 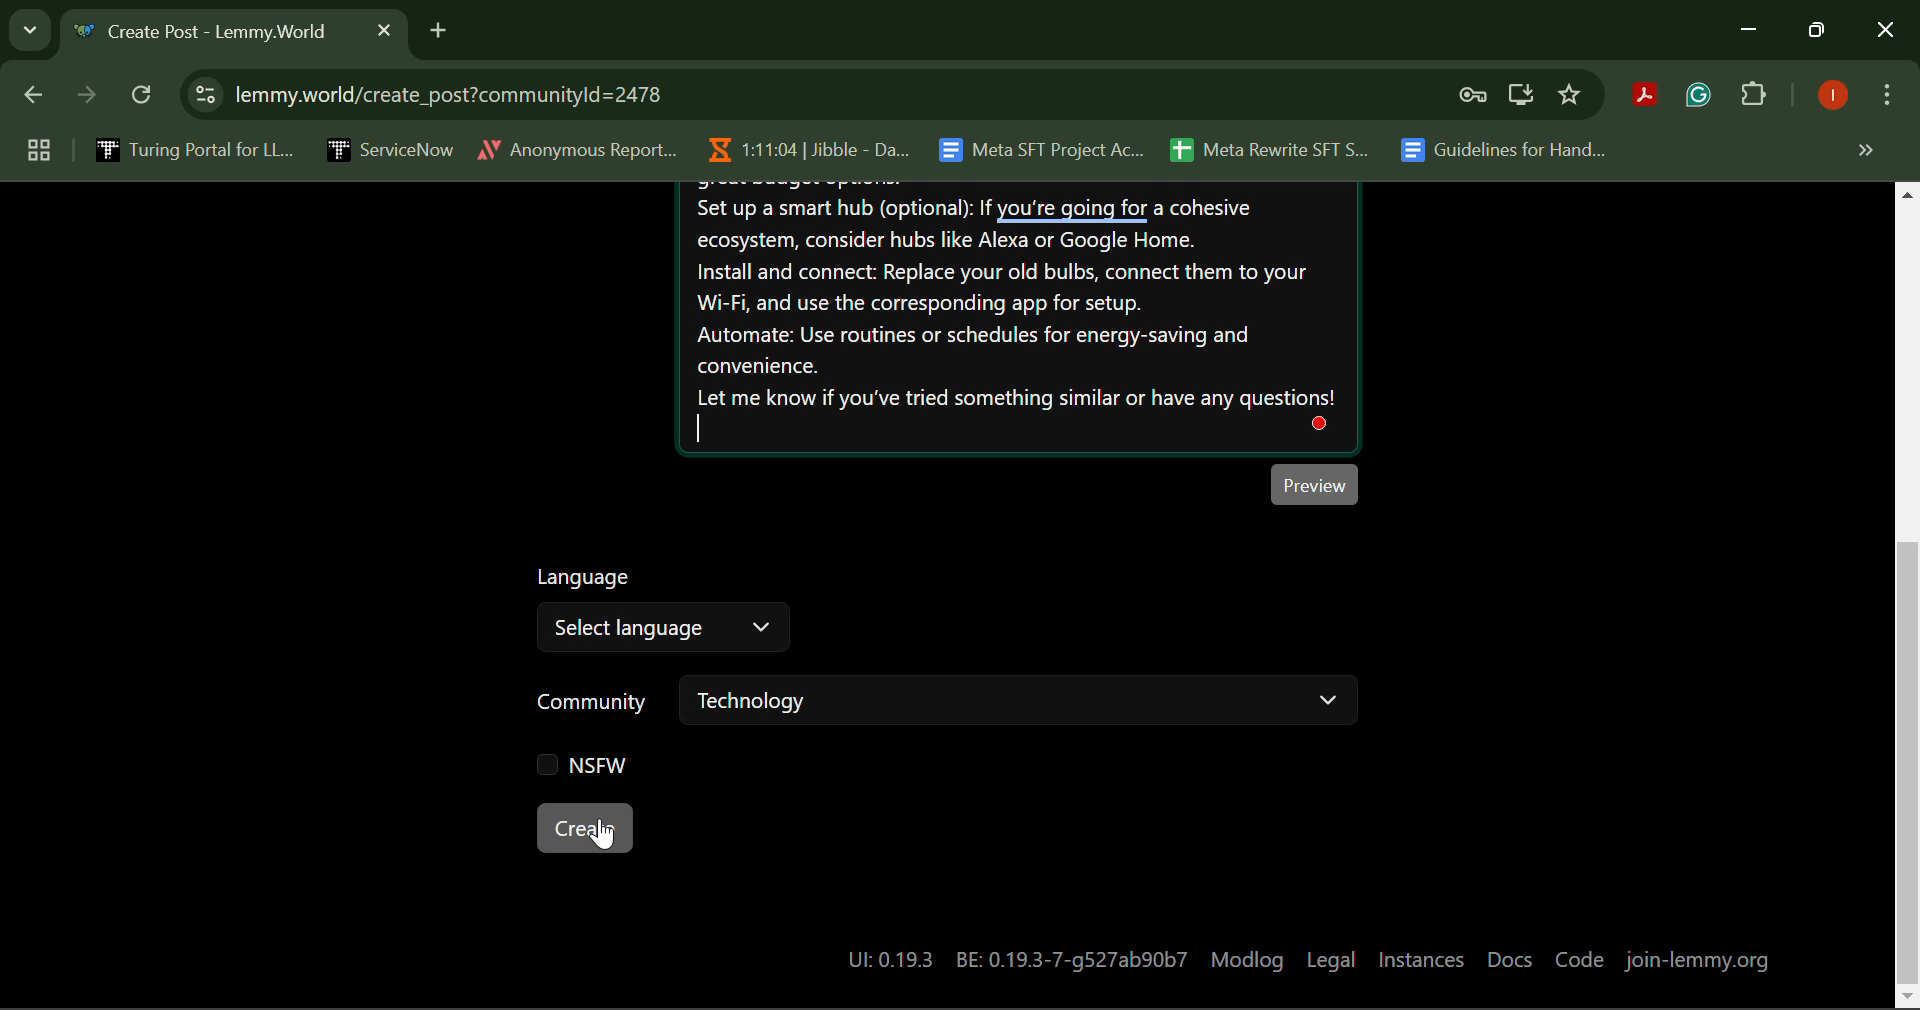 I want to click on Browser Extension, so click(x=1650, y=97).